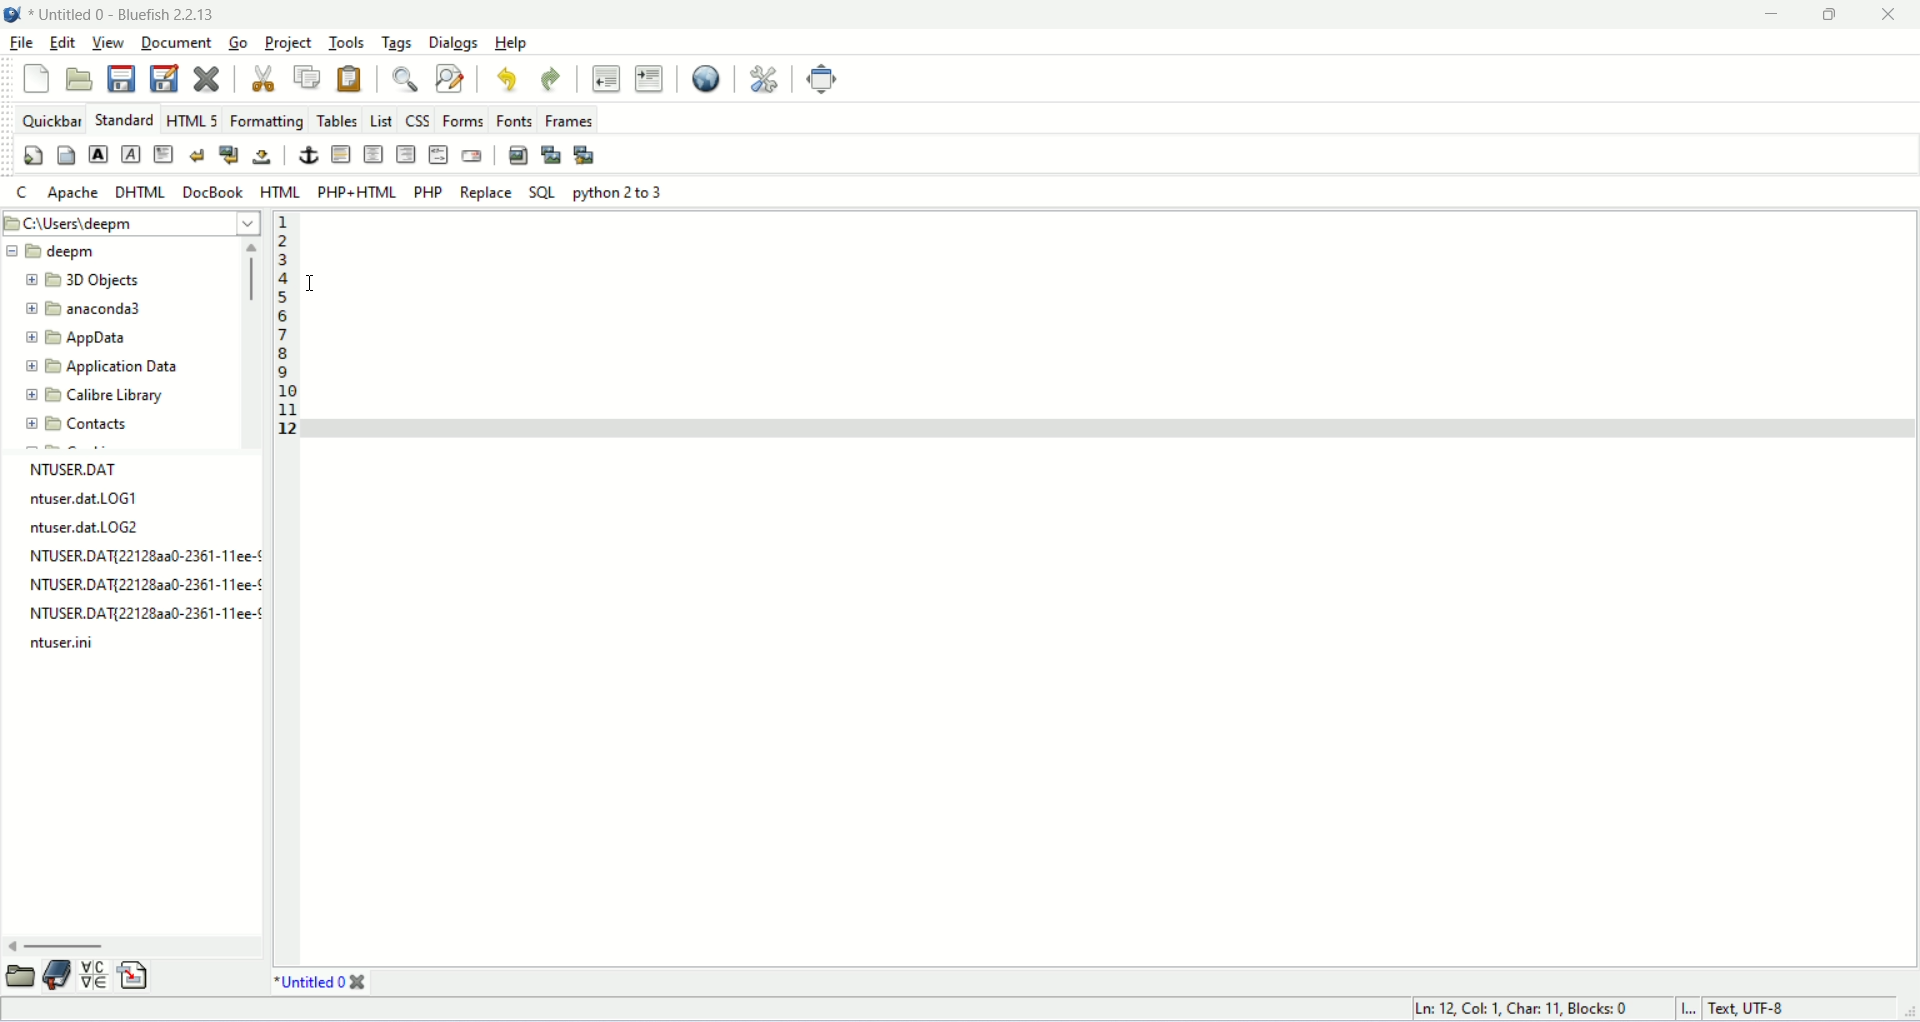 The height and width of the screenshot is (1022, 1920). Describe the element at coordinates (650, 80) in the screenshot. I see `indent` at that location.